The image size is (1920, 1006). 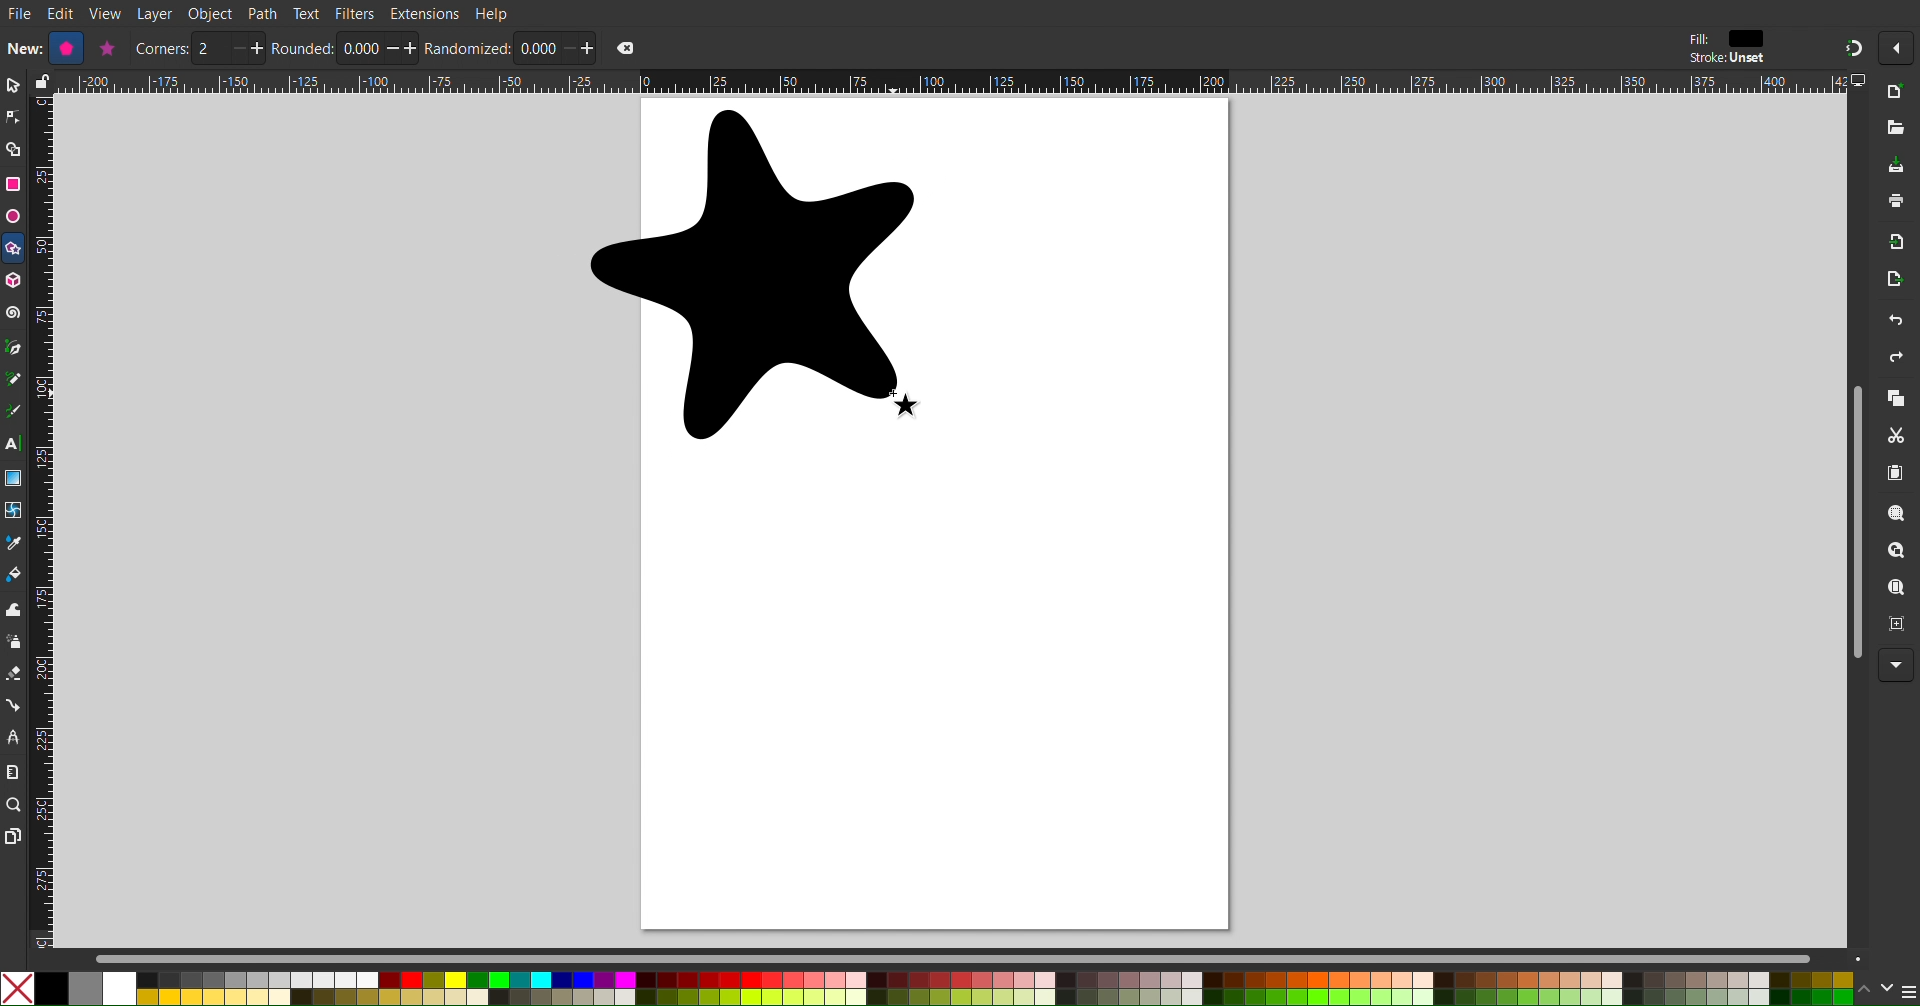 I want to click on Stroke: Unset, so click(x=1726, y=59).